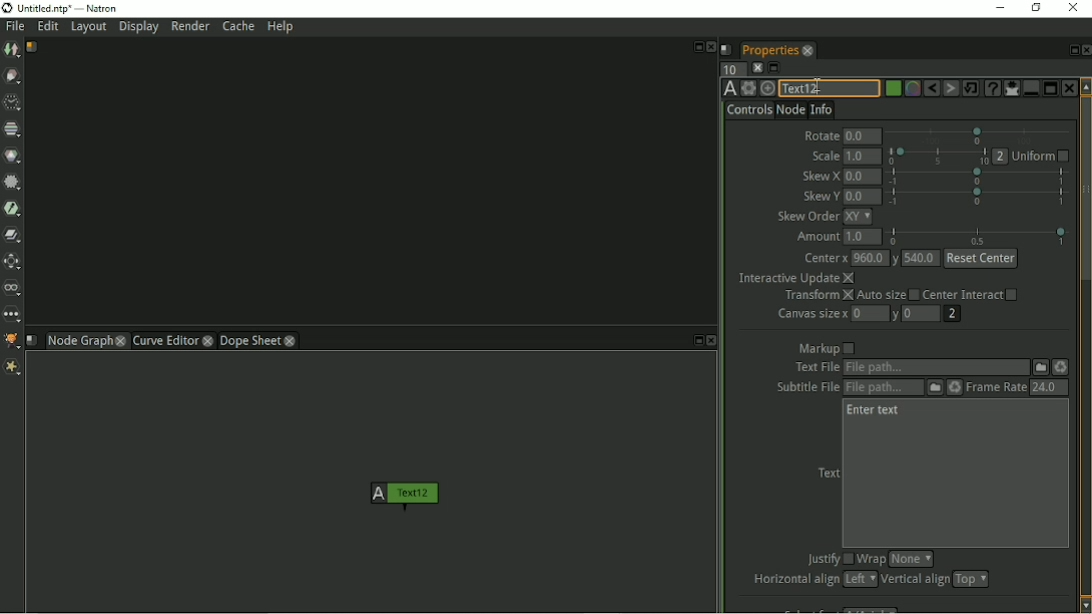 This screenshot has height=614, width=1092. I want to click on Vertical align, so click(914, 580).